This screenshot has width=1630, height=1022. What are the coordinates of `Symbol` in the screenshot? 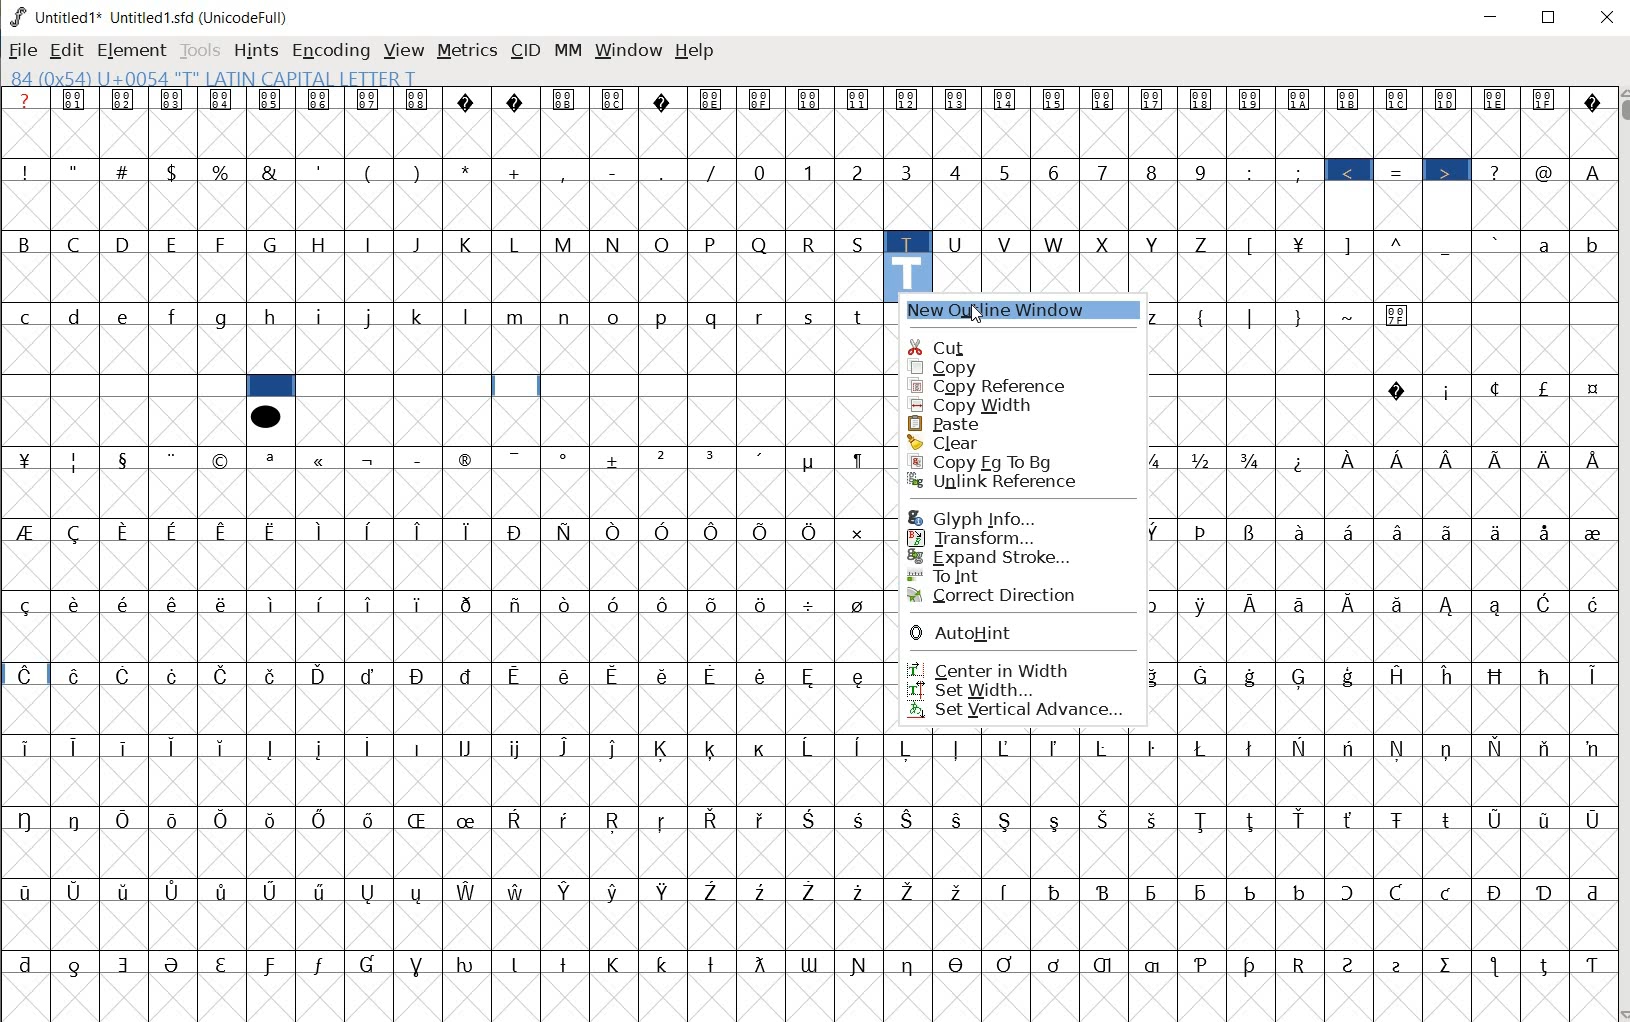 It's located at (665, 531).